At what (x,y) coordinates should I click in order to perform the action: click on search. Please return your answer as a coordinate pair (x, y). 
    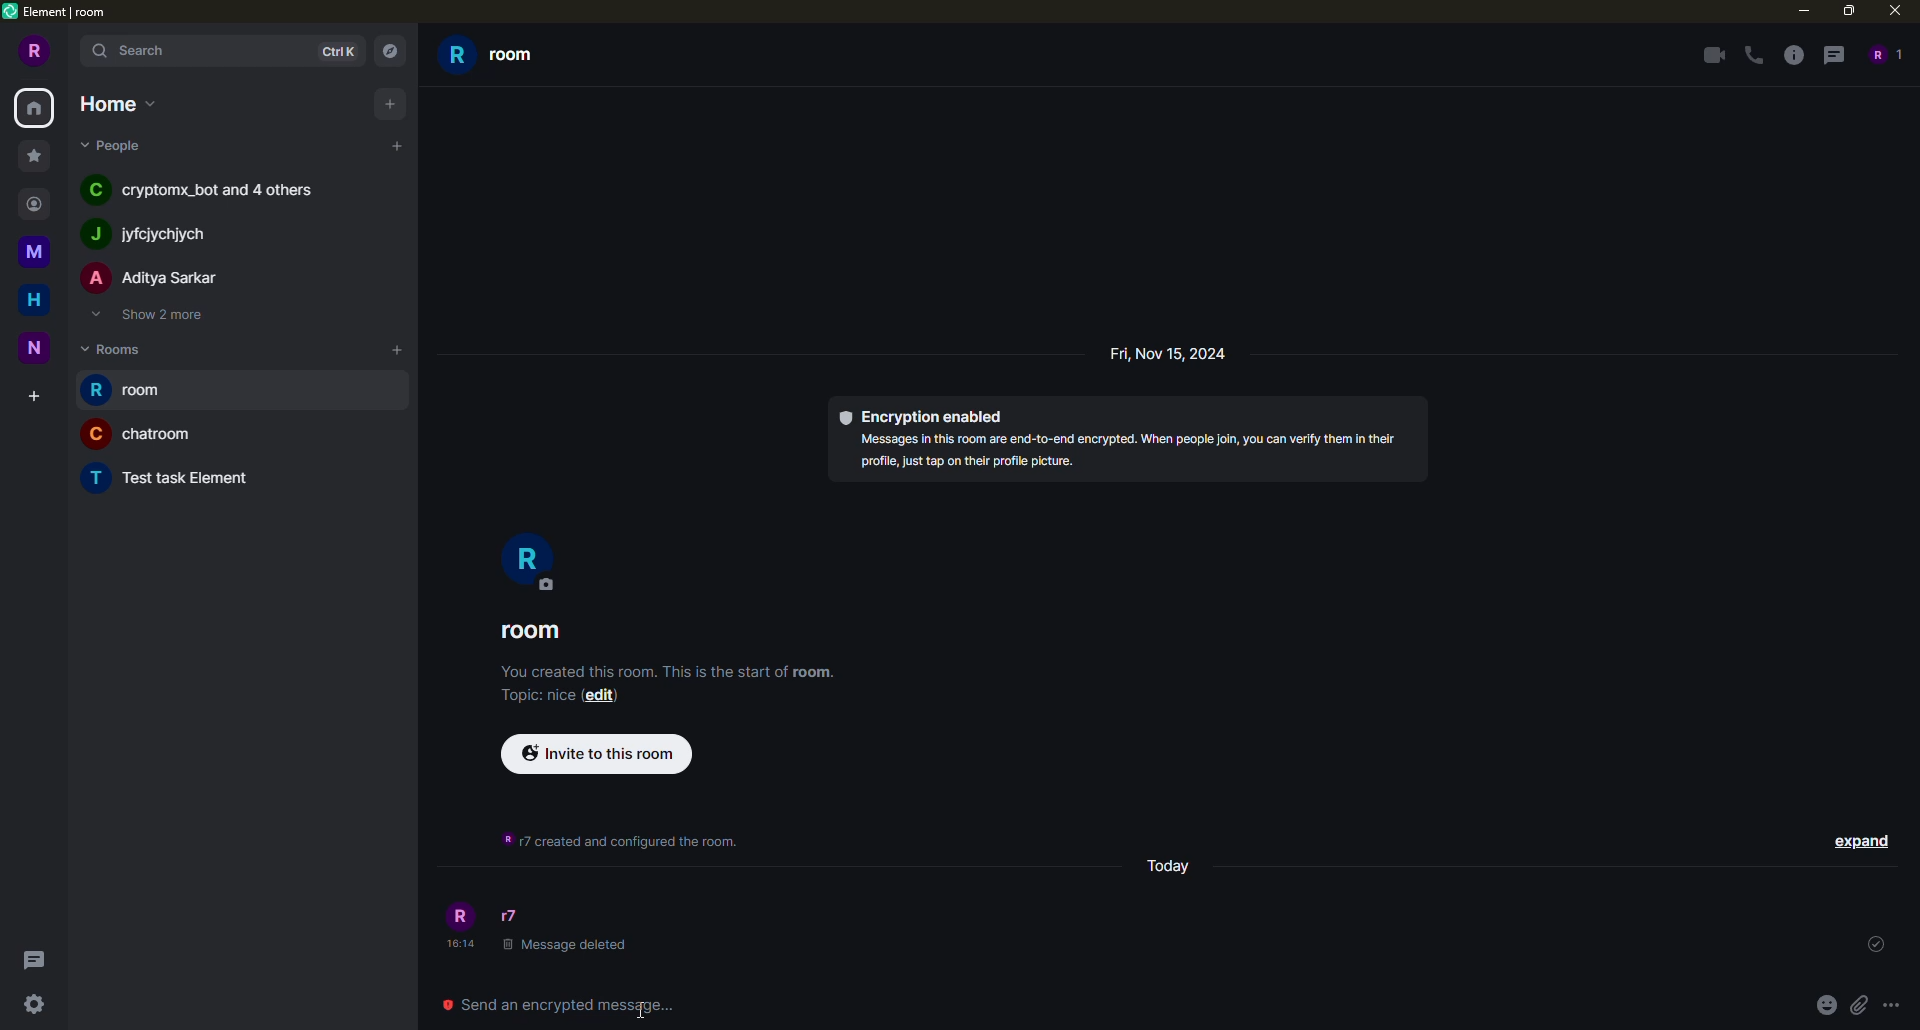
    Looking at the image, I should click on (136, 51).